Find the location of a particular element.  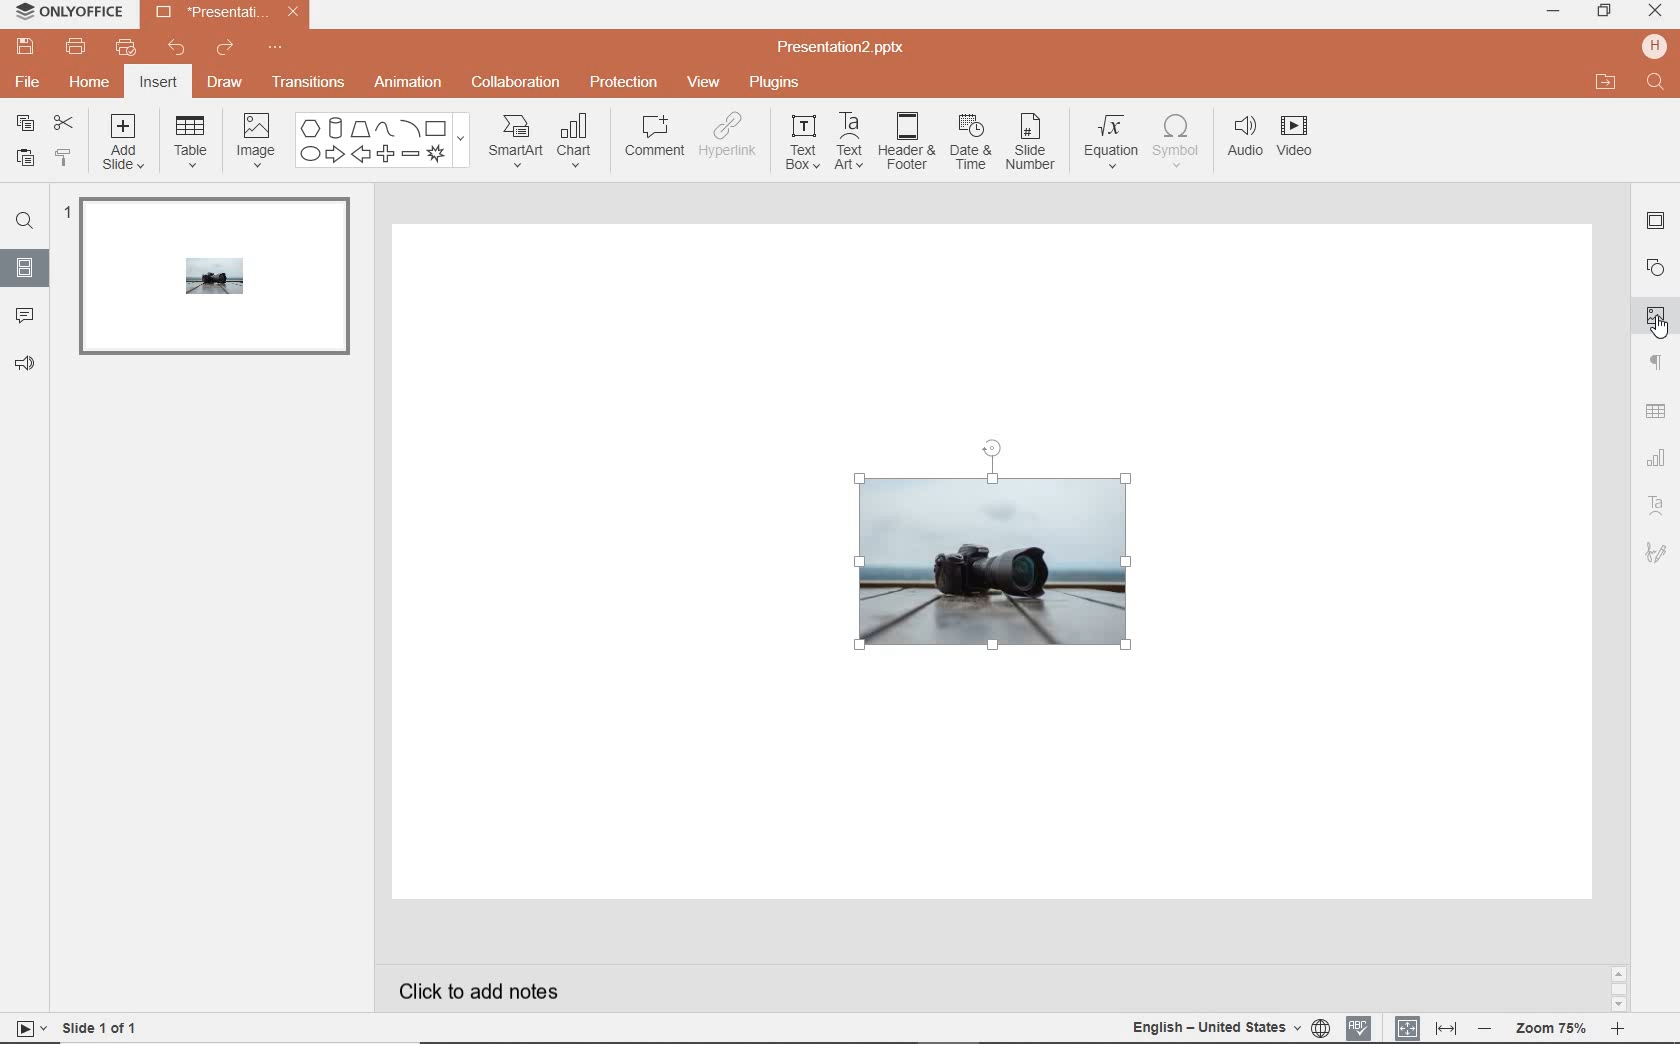

slides is located at coordinates (24, 268).